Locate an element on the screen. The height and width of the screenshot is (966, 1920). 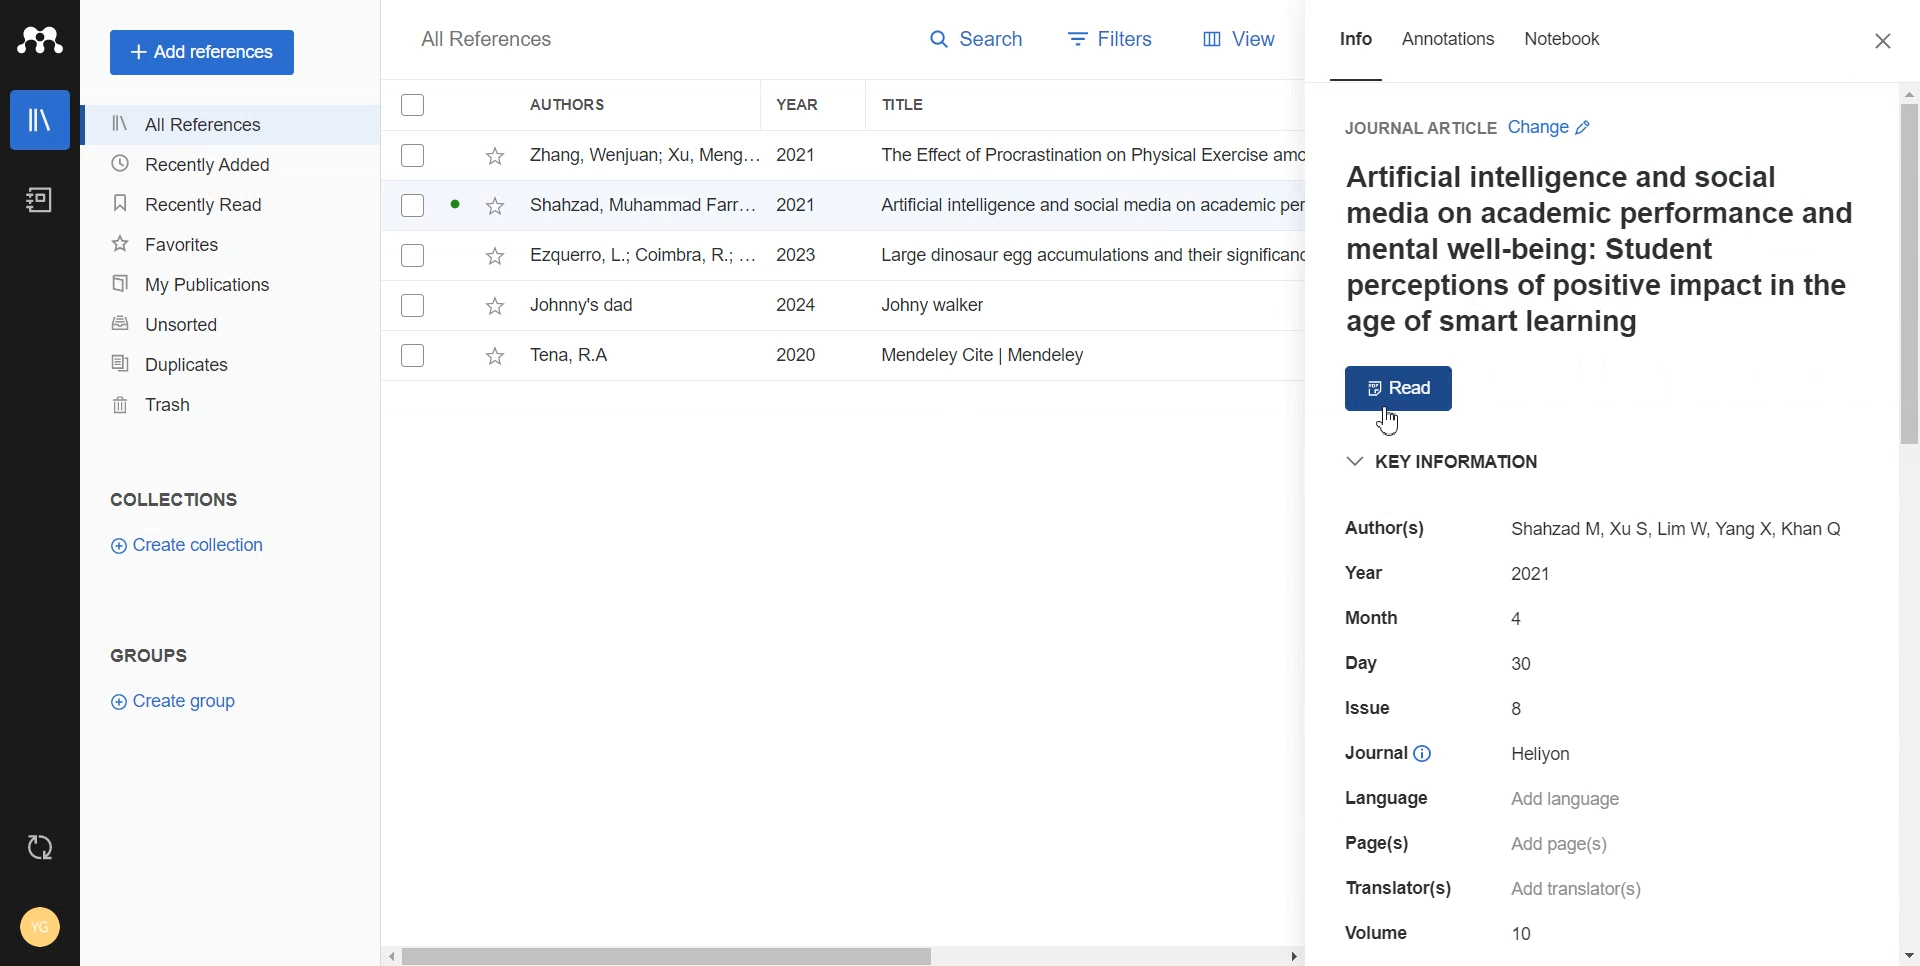
Read is located at coordinates (1401, 388).